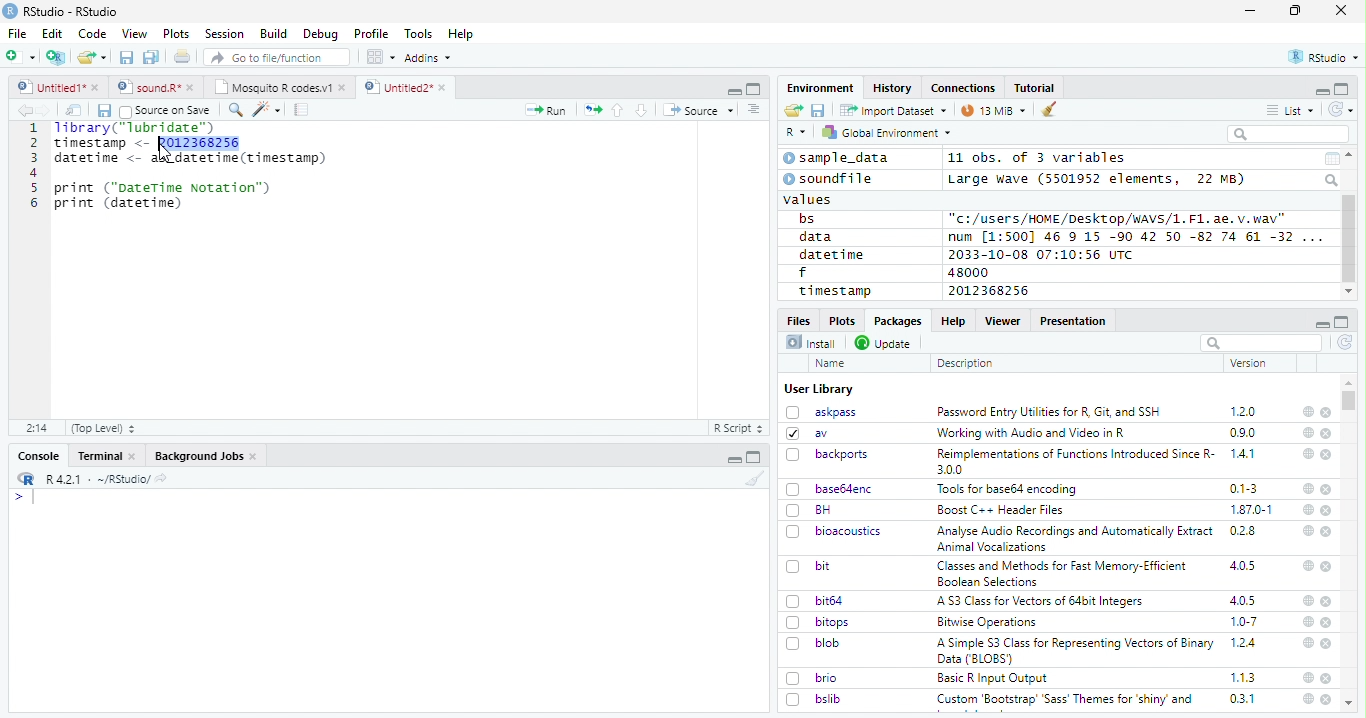 The width and height of the screenshot is (1366, 718). What do you see at coordinates (188, 144) in the screenshot?
I see `library ("lubridate") Timestamp <- 2012368256]datetime <- as_datetime(timestamp)` at bounding box center [188, 144].